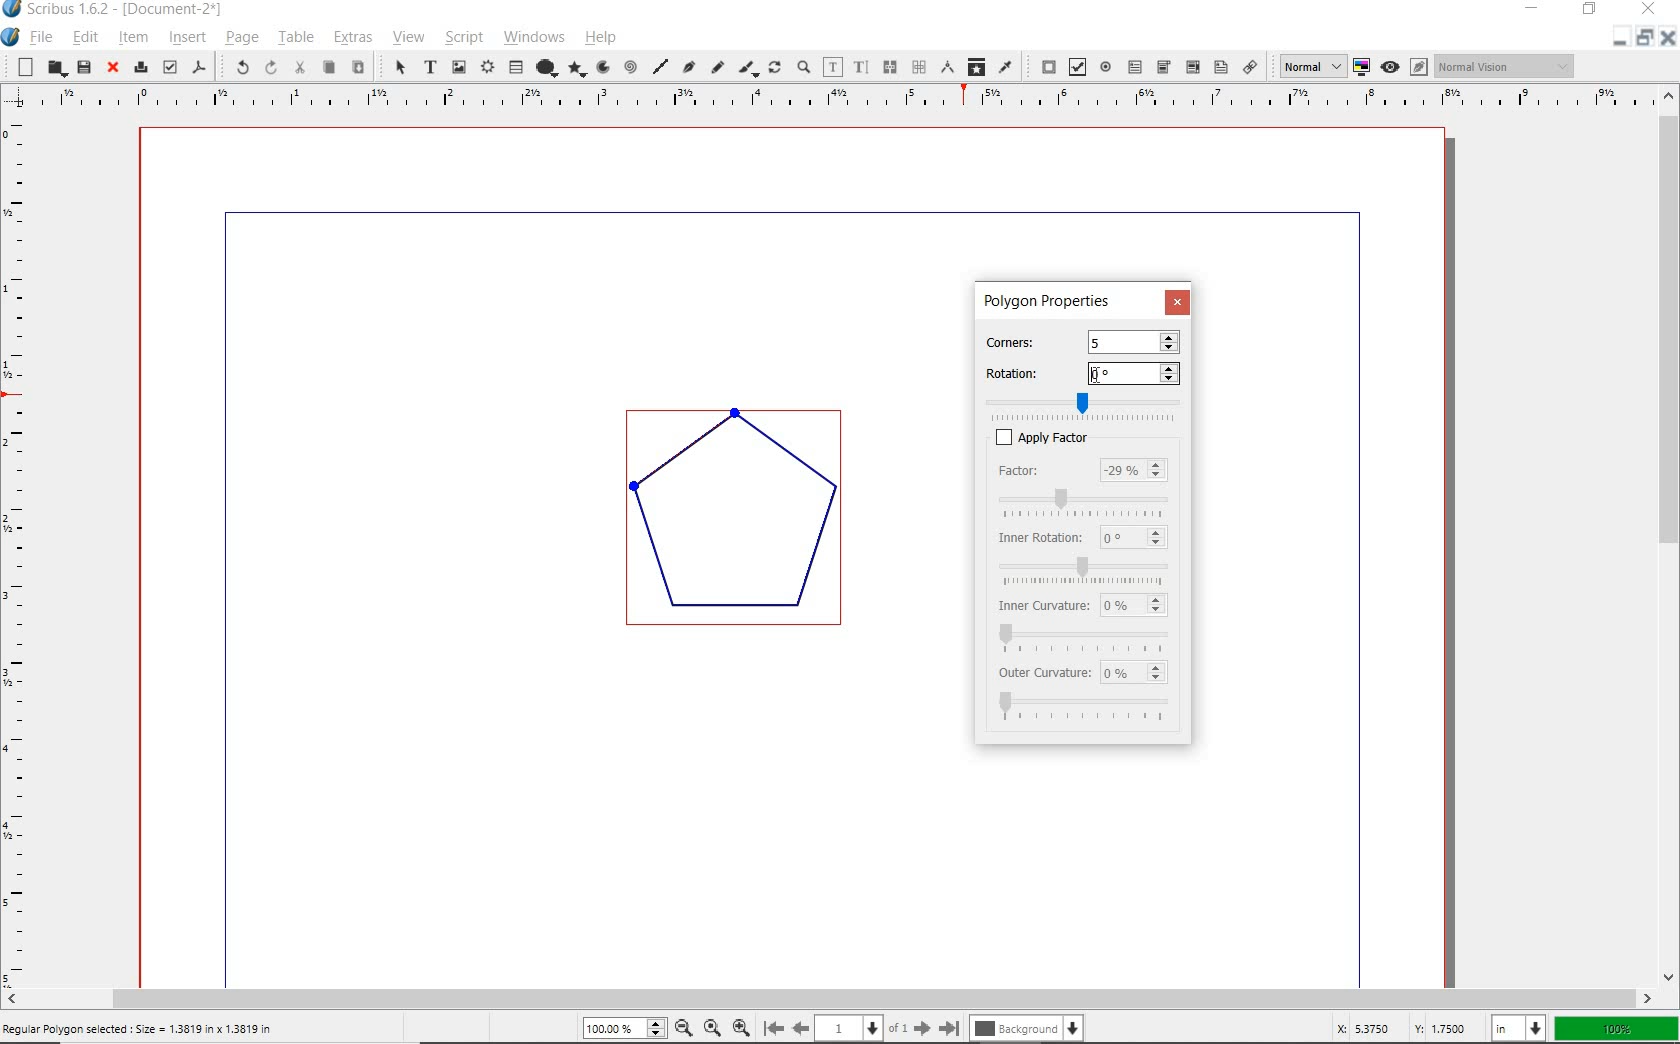  I want to click on copy, so click(330, 67).